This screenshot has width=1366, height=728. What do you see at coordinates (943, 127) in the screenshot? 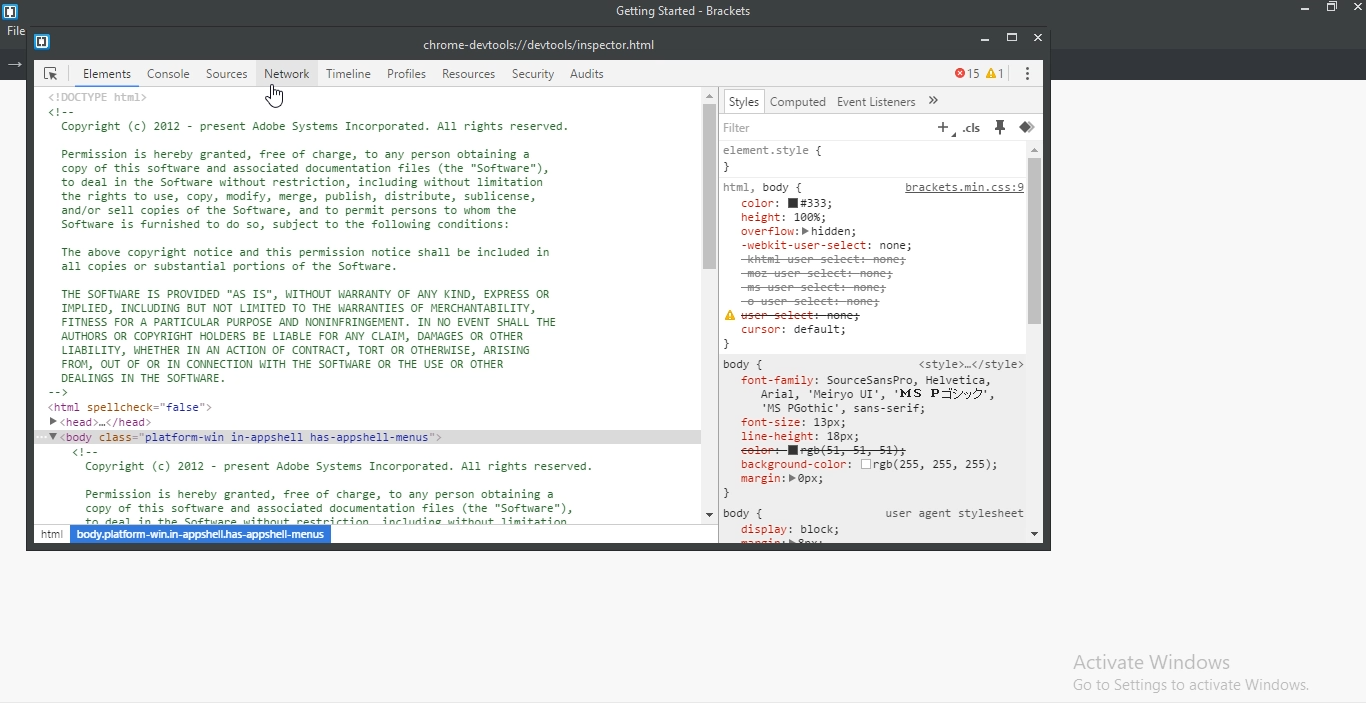
I see `add` at bounding box center [943, 127].